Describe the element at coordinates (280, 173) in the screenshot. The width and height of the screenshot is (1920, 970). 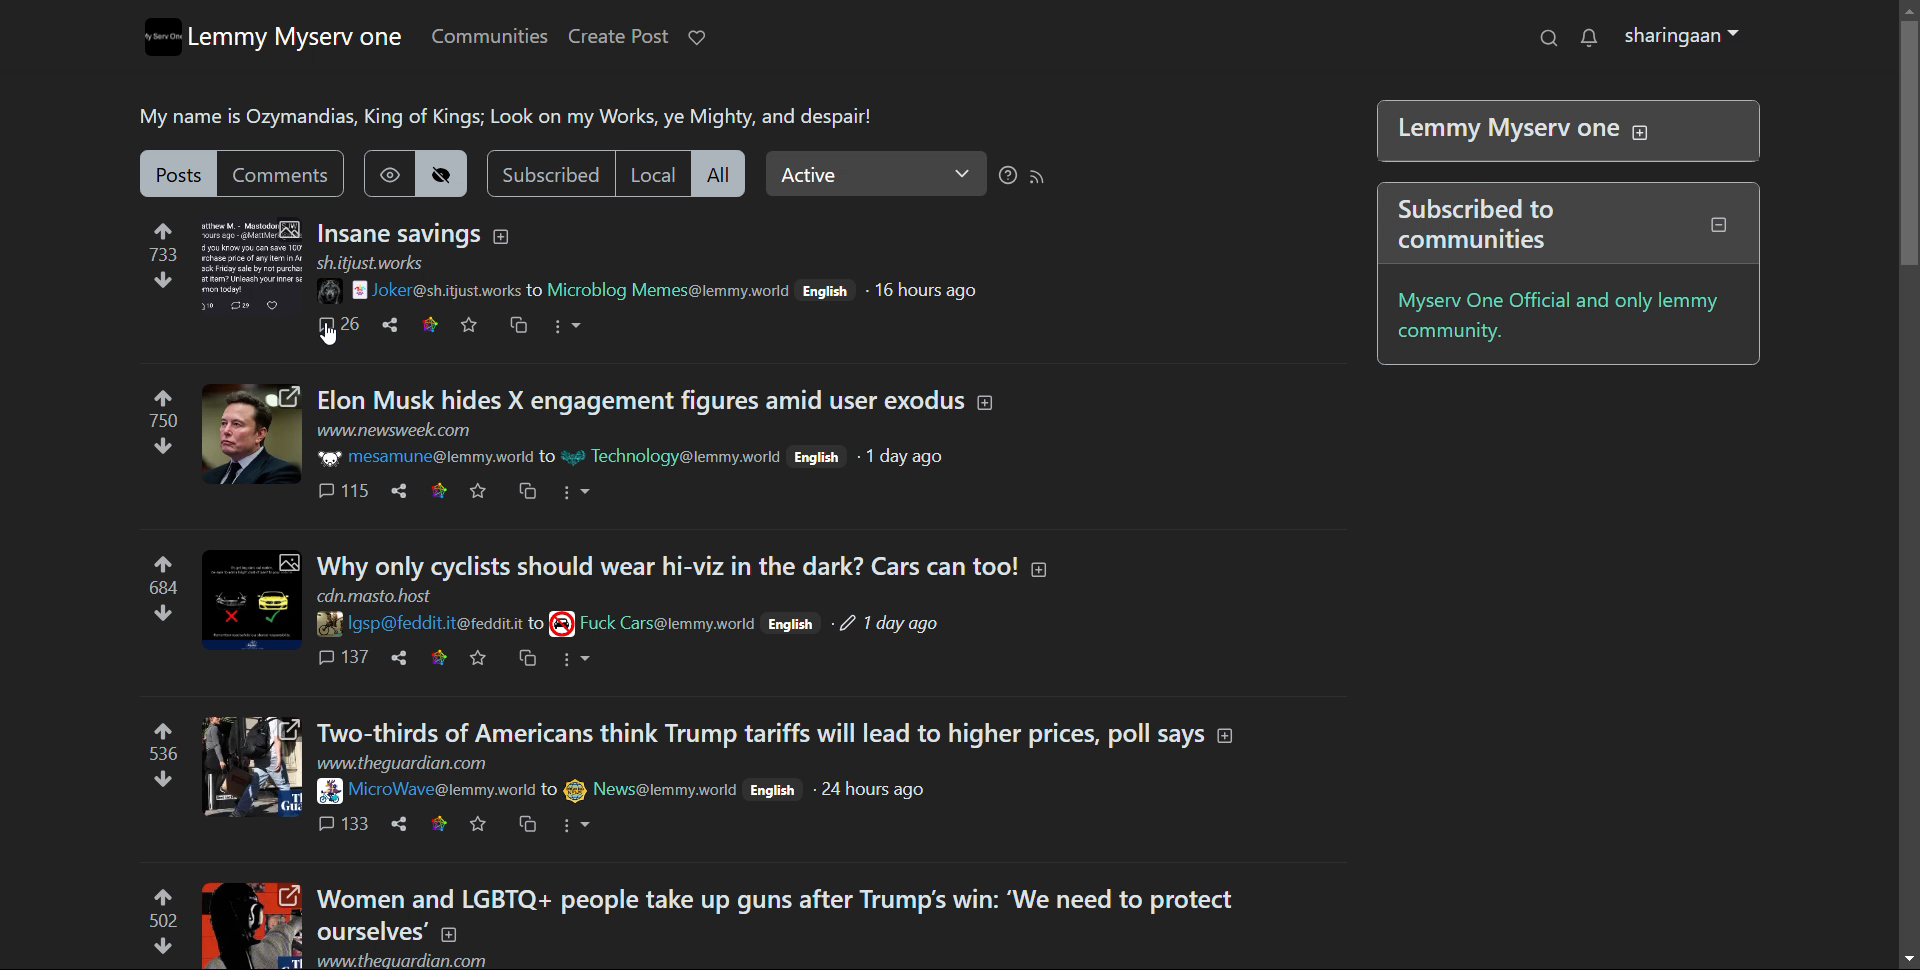
I see `comments` at that location.